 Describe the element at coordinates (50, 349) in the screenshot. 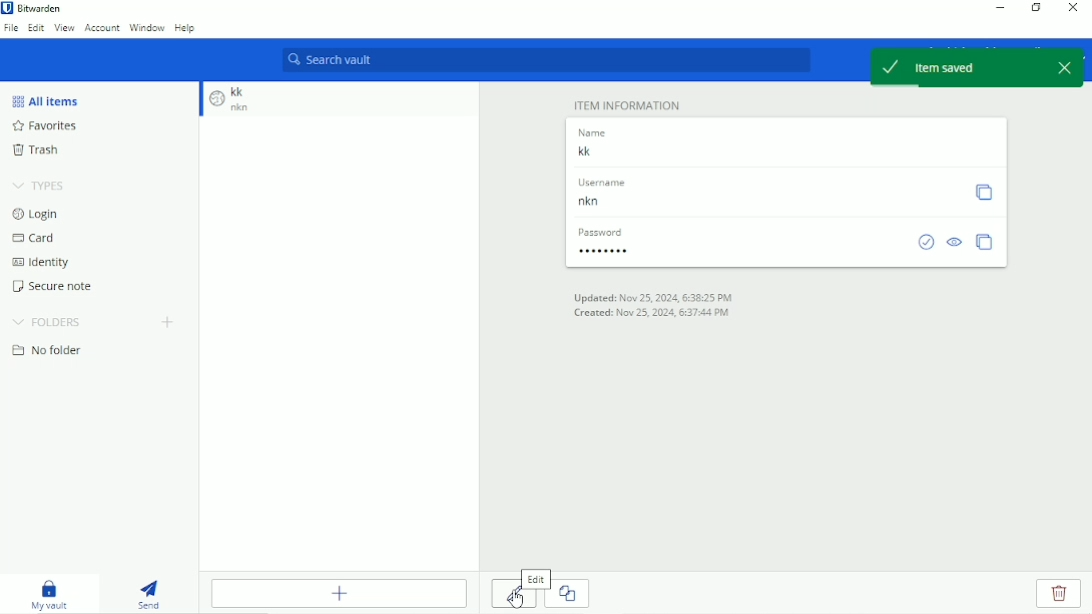

I see `No folder` at that location.